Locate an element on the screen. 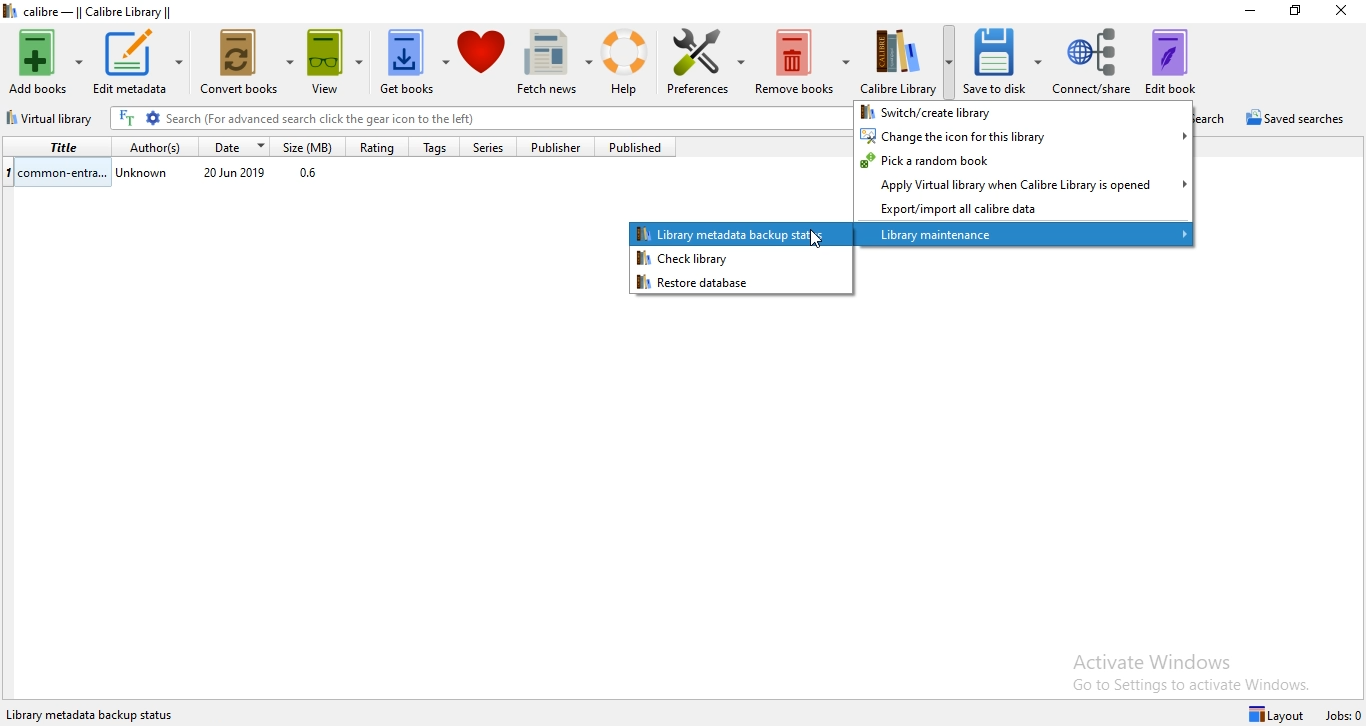 The image size is (1366, 726). check library is located at coordinates (741, 258).